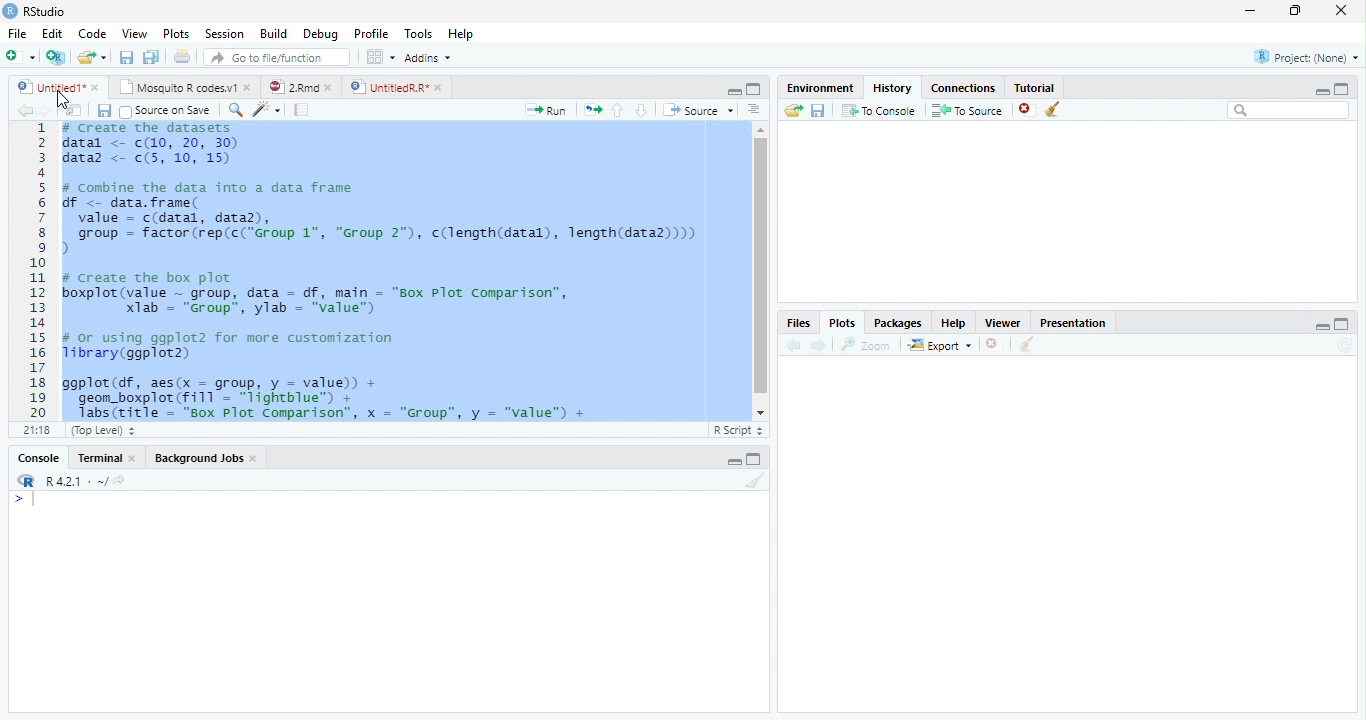  Describe the element at coordinates (546, 111) in the screenshot. I see `Run` at that location.